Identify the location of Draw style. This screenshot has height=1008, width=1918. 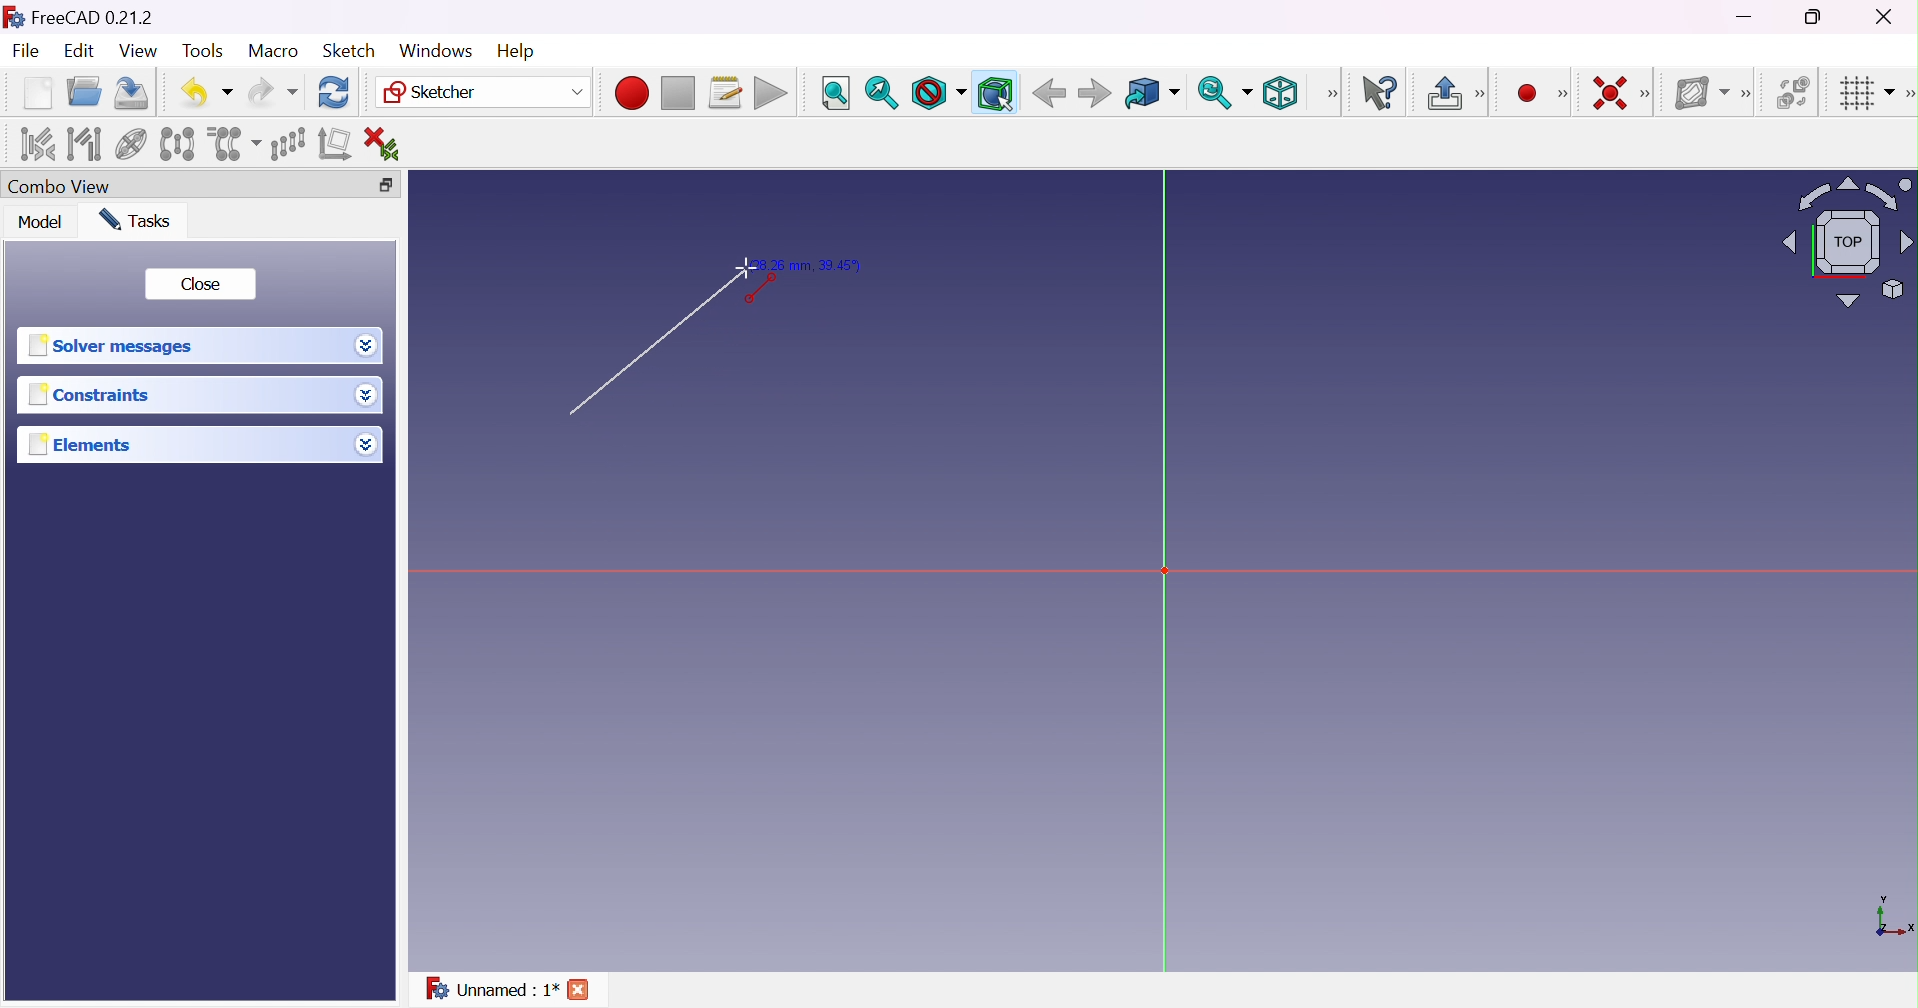
(939, 93).